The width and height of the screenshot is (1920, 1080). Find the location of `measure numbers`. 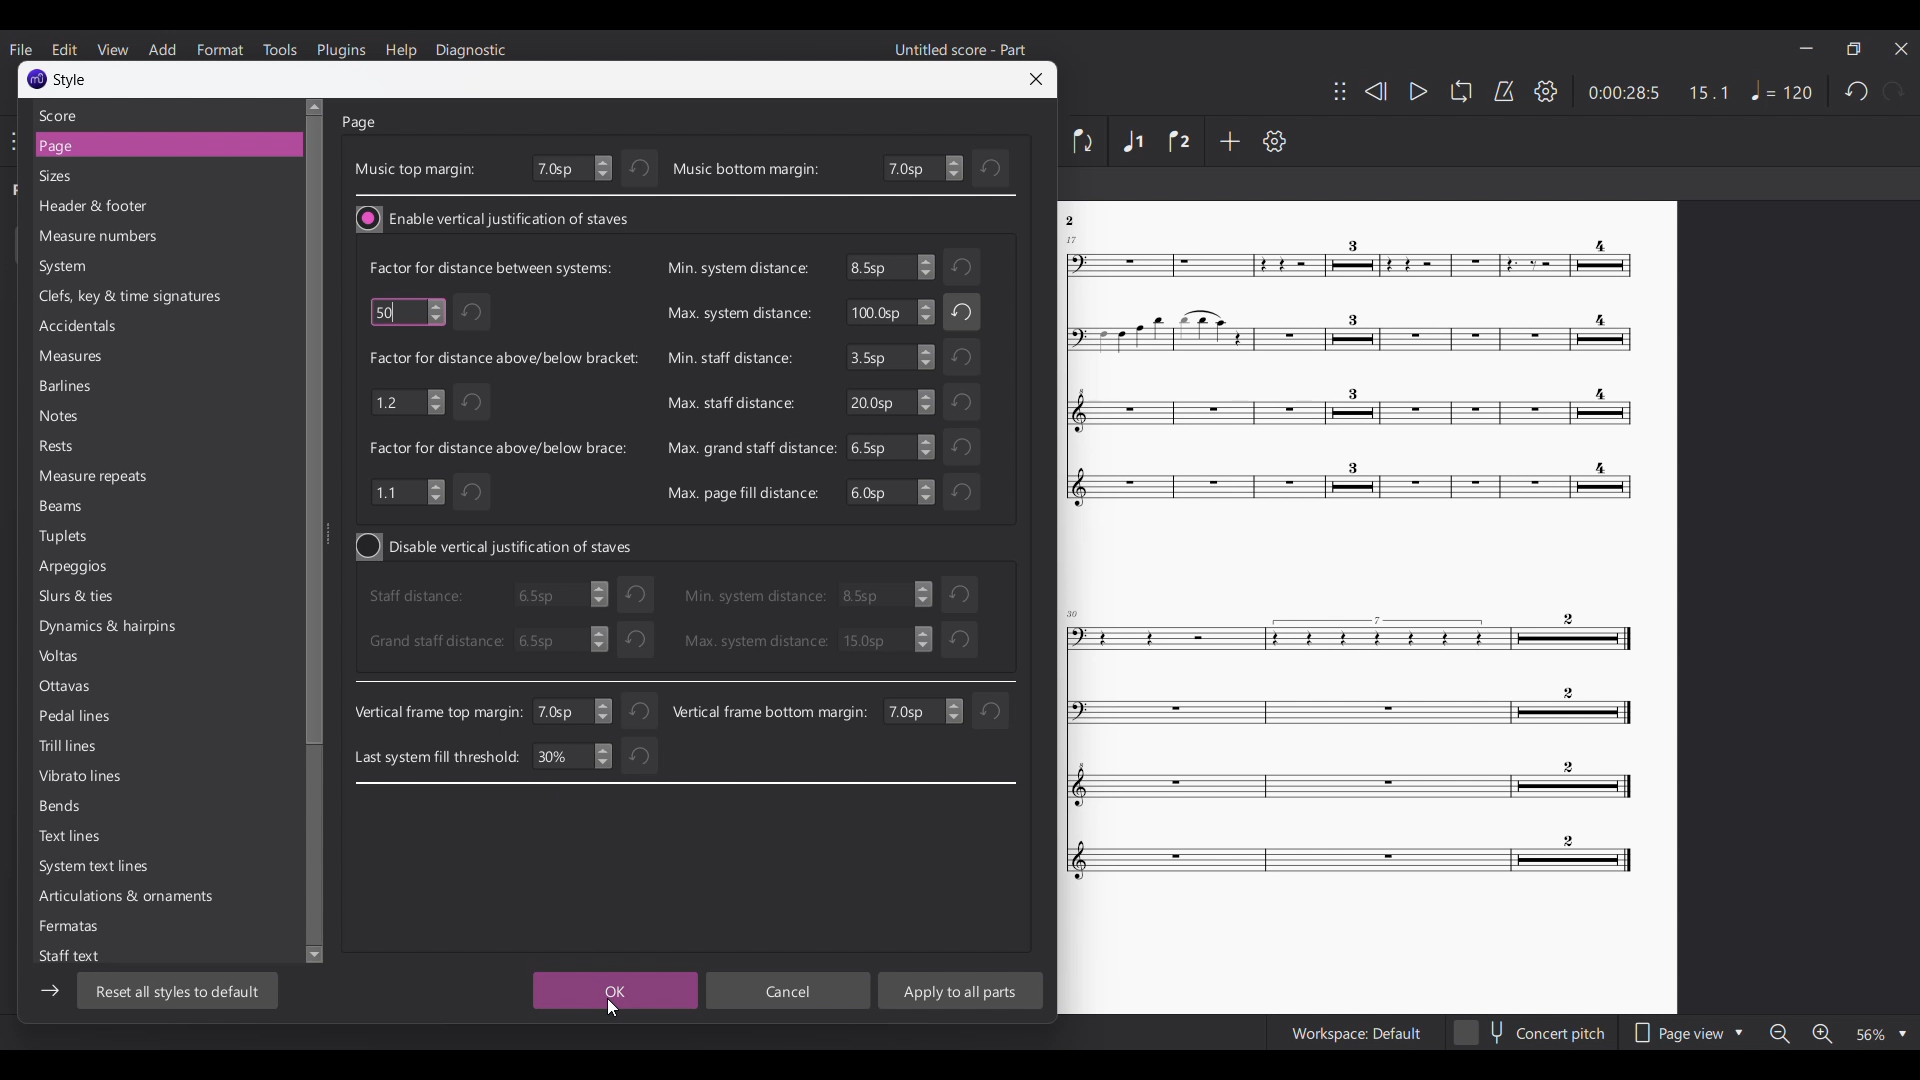

measure numbers is located at coordinates (148, 238).